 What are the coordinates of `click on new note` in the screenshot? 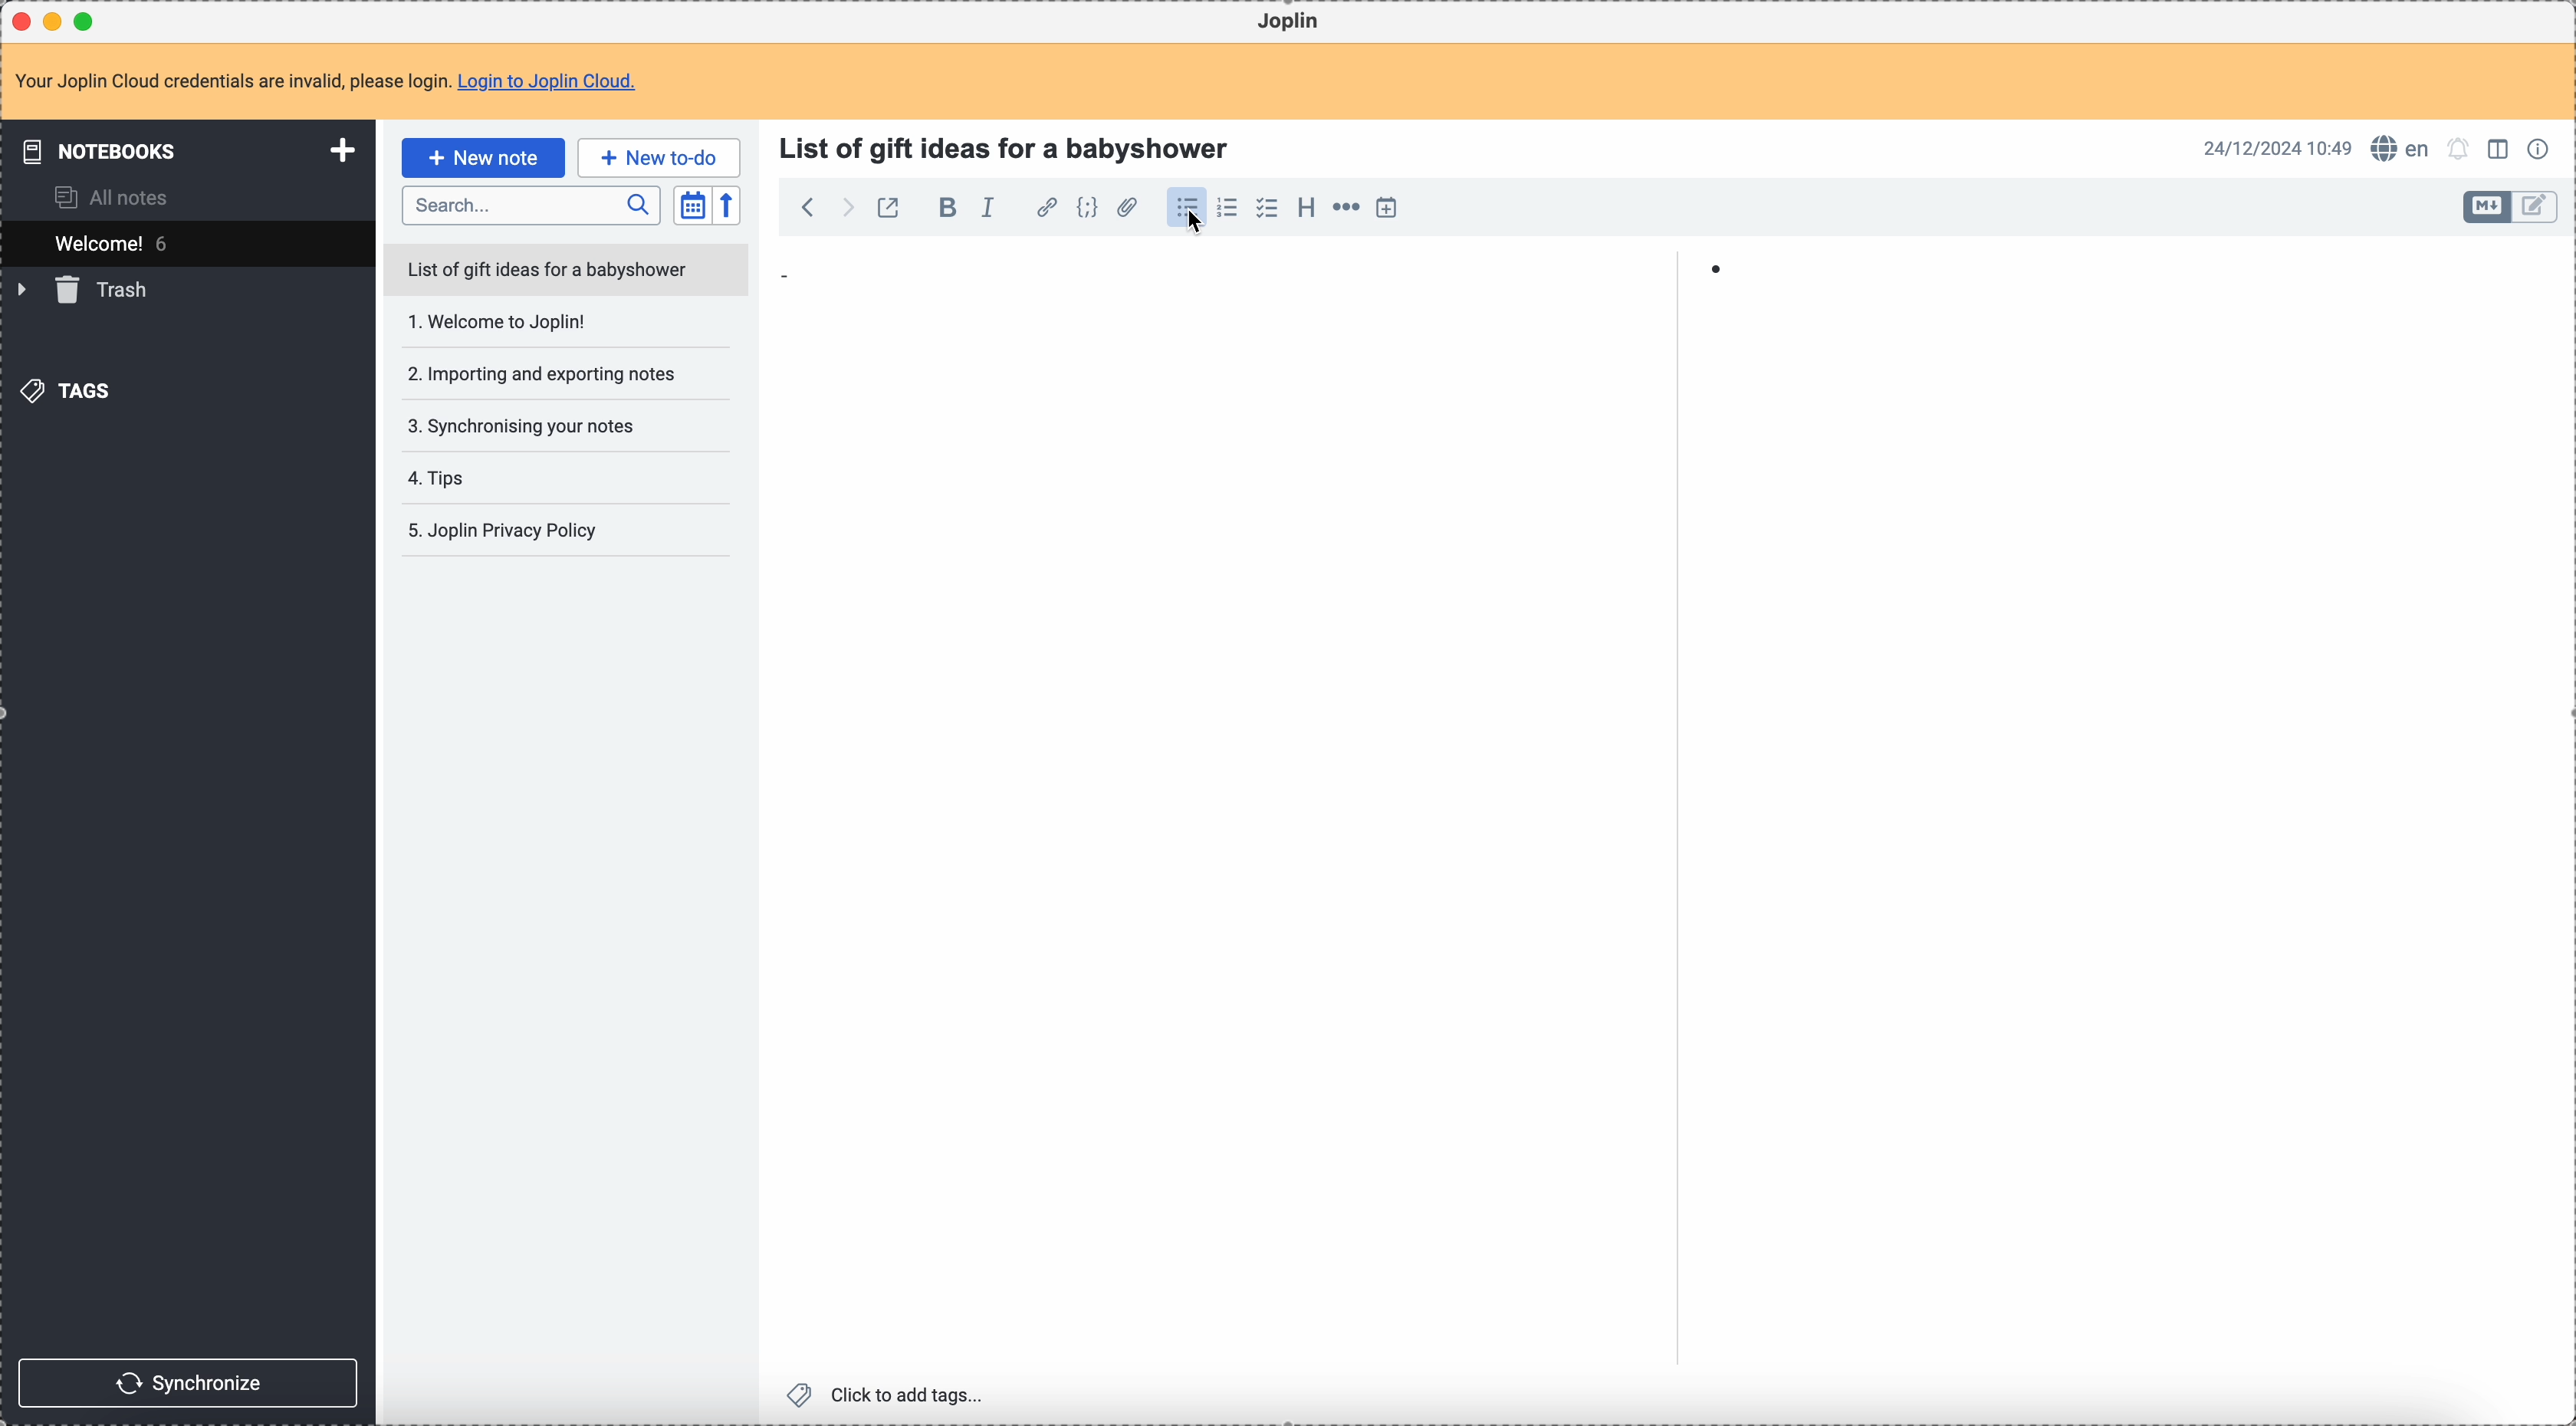 It's located at (482, 158).